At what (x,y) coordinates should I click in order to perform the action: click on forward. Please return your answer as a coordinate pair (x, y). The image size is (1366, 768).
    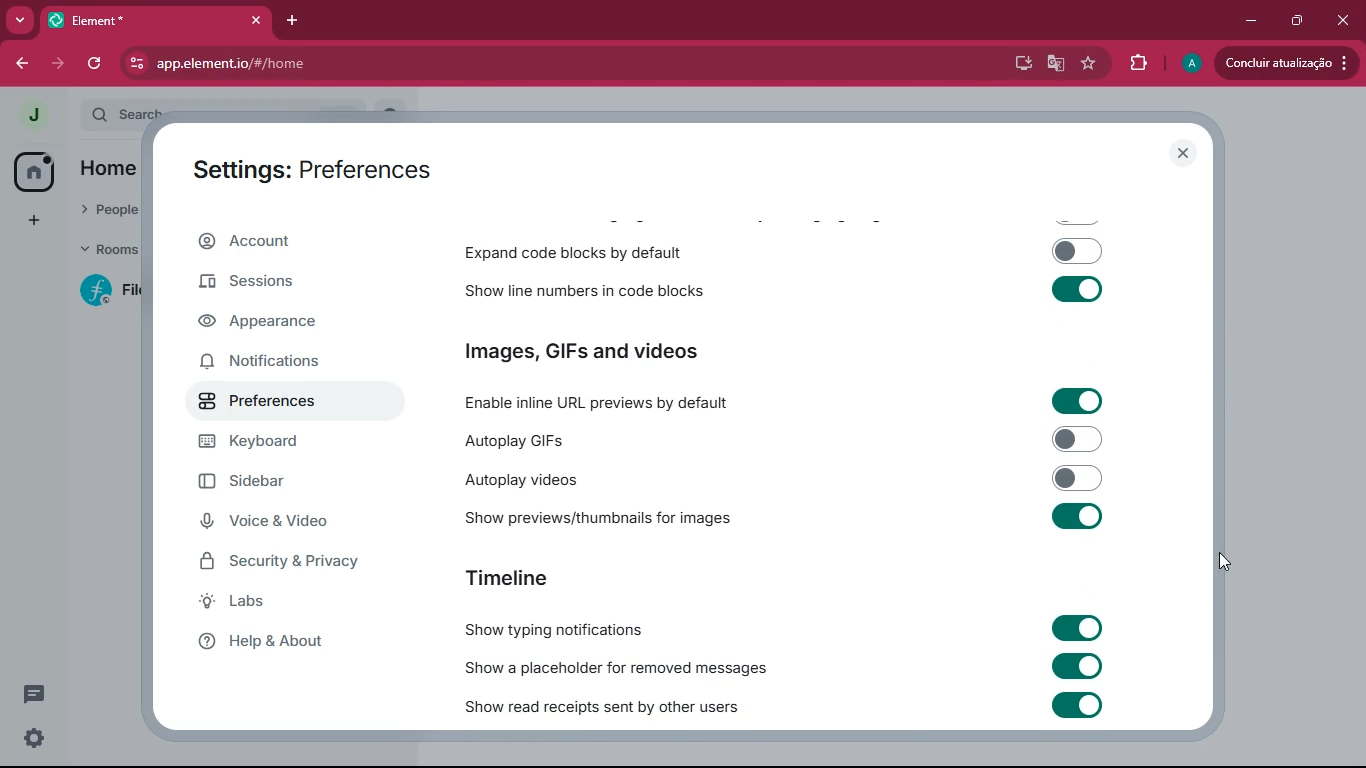
    Looking at the image, I should click on (56, 63).